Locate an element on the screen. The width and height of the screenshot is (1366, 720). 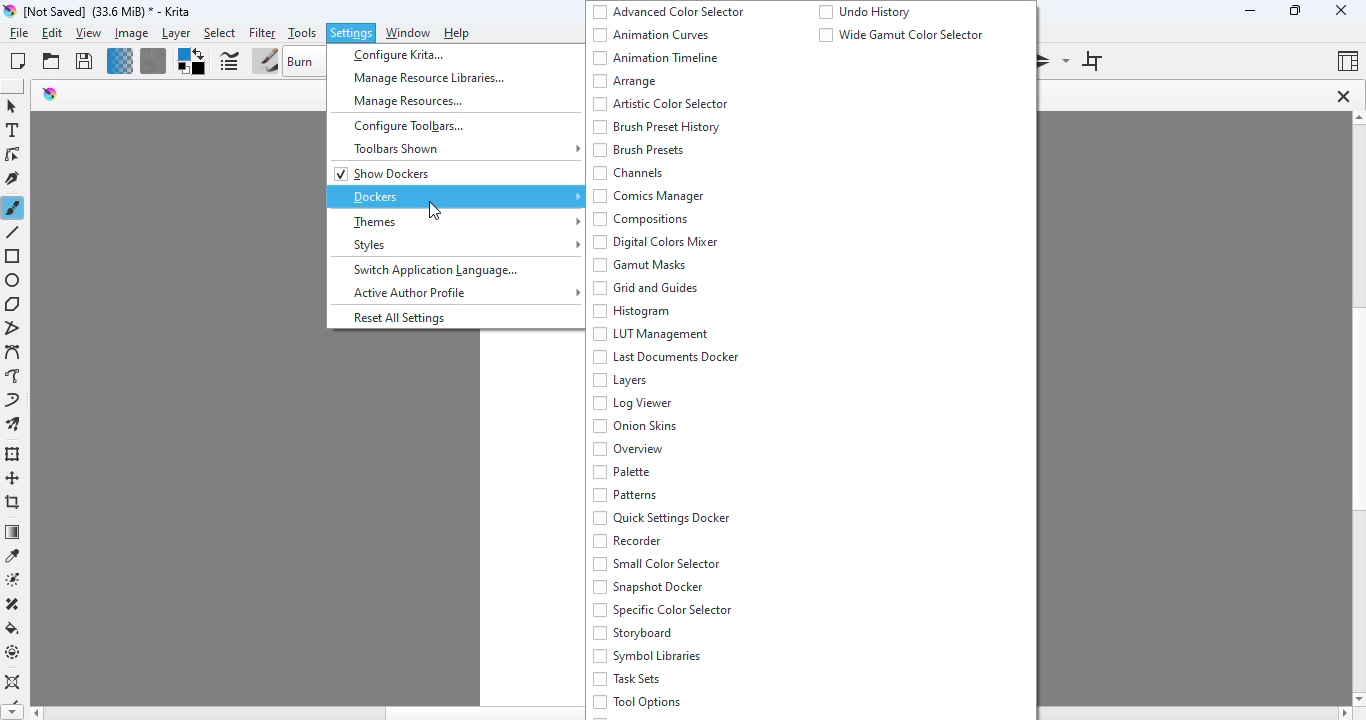
undo history is located at coordinates (865, 11).